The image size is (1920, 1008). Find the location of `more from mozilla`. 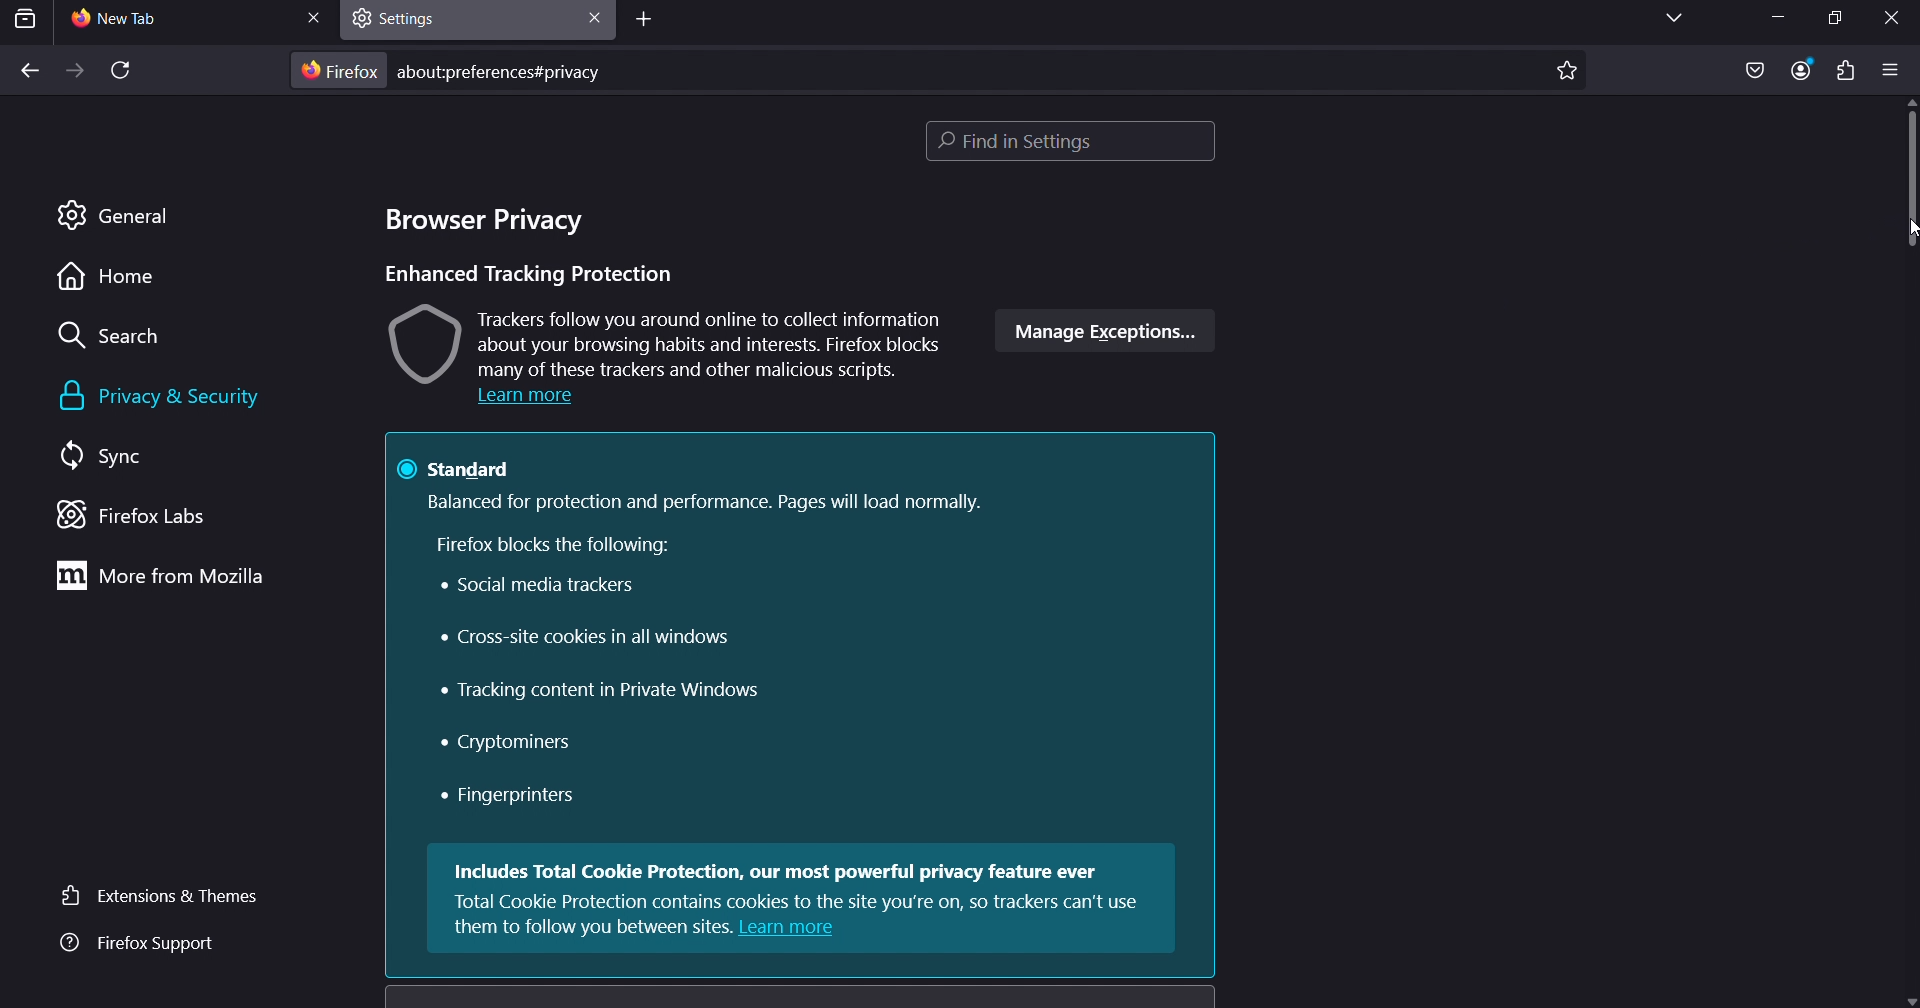

more from mozilla is located at coordinates (166, 577).